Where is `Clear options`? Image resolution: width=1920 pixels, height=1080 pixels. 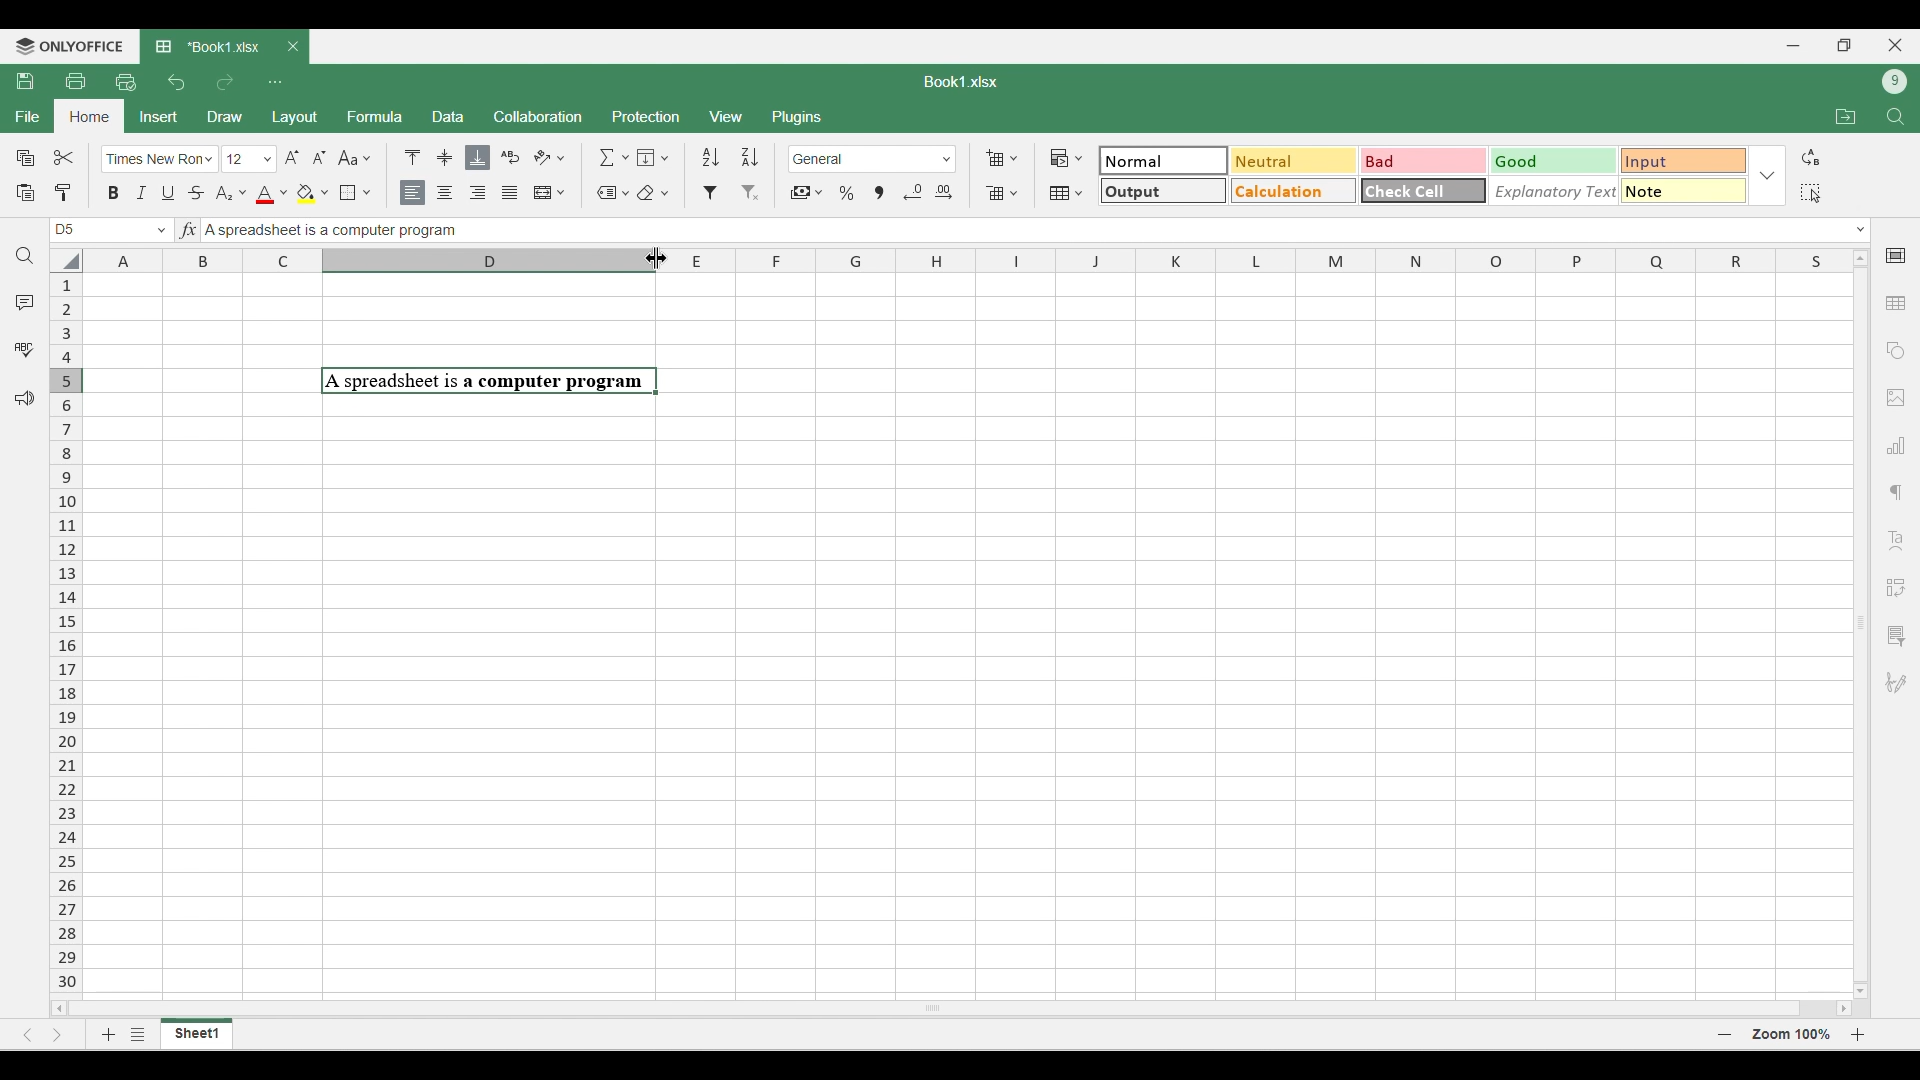 Clear options is located at coordinates (652, 193).